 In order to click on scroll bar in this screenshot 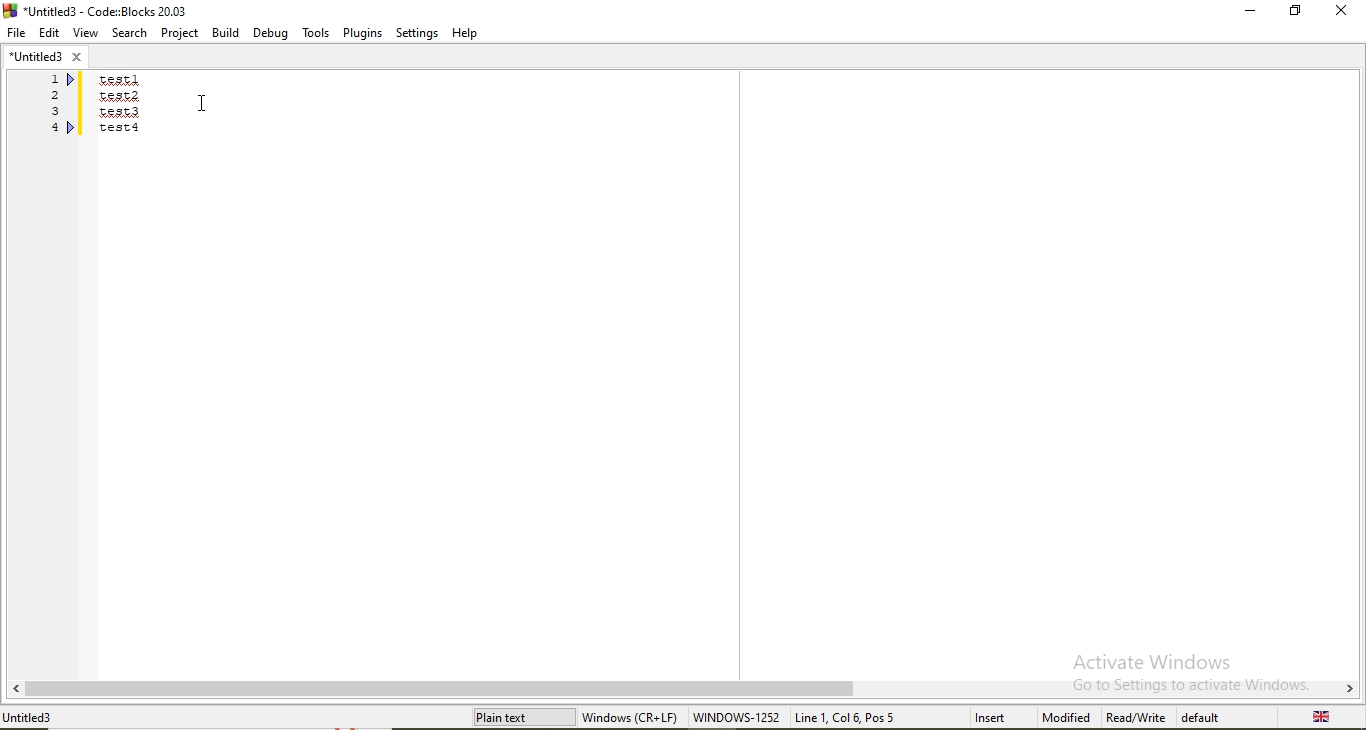, I will do `click(683, 688)`.